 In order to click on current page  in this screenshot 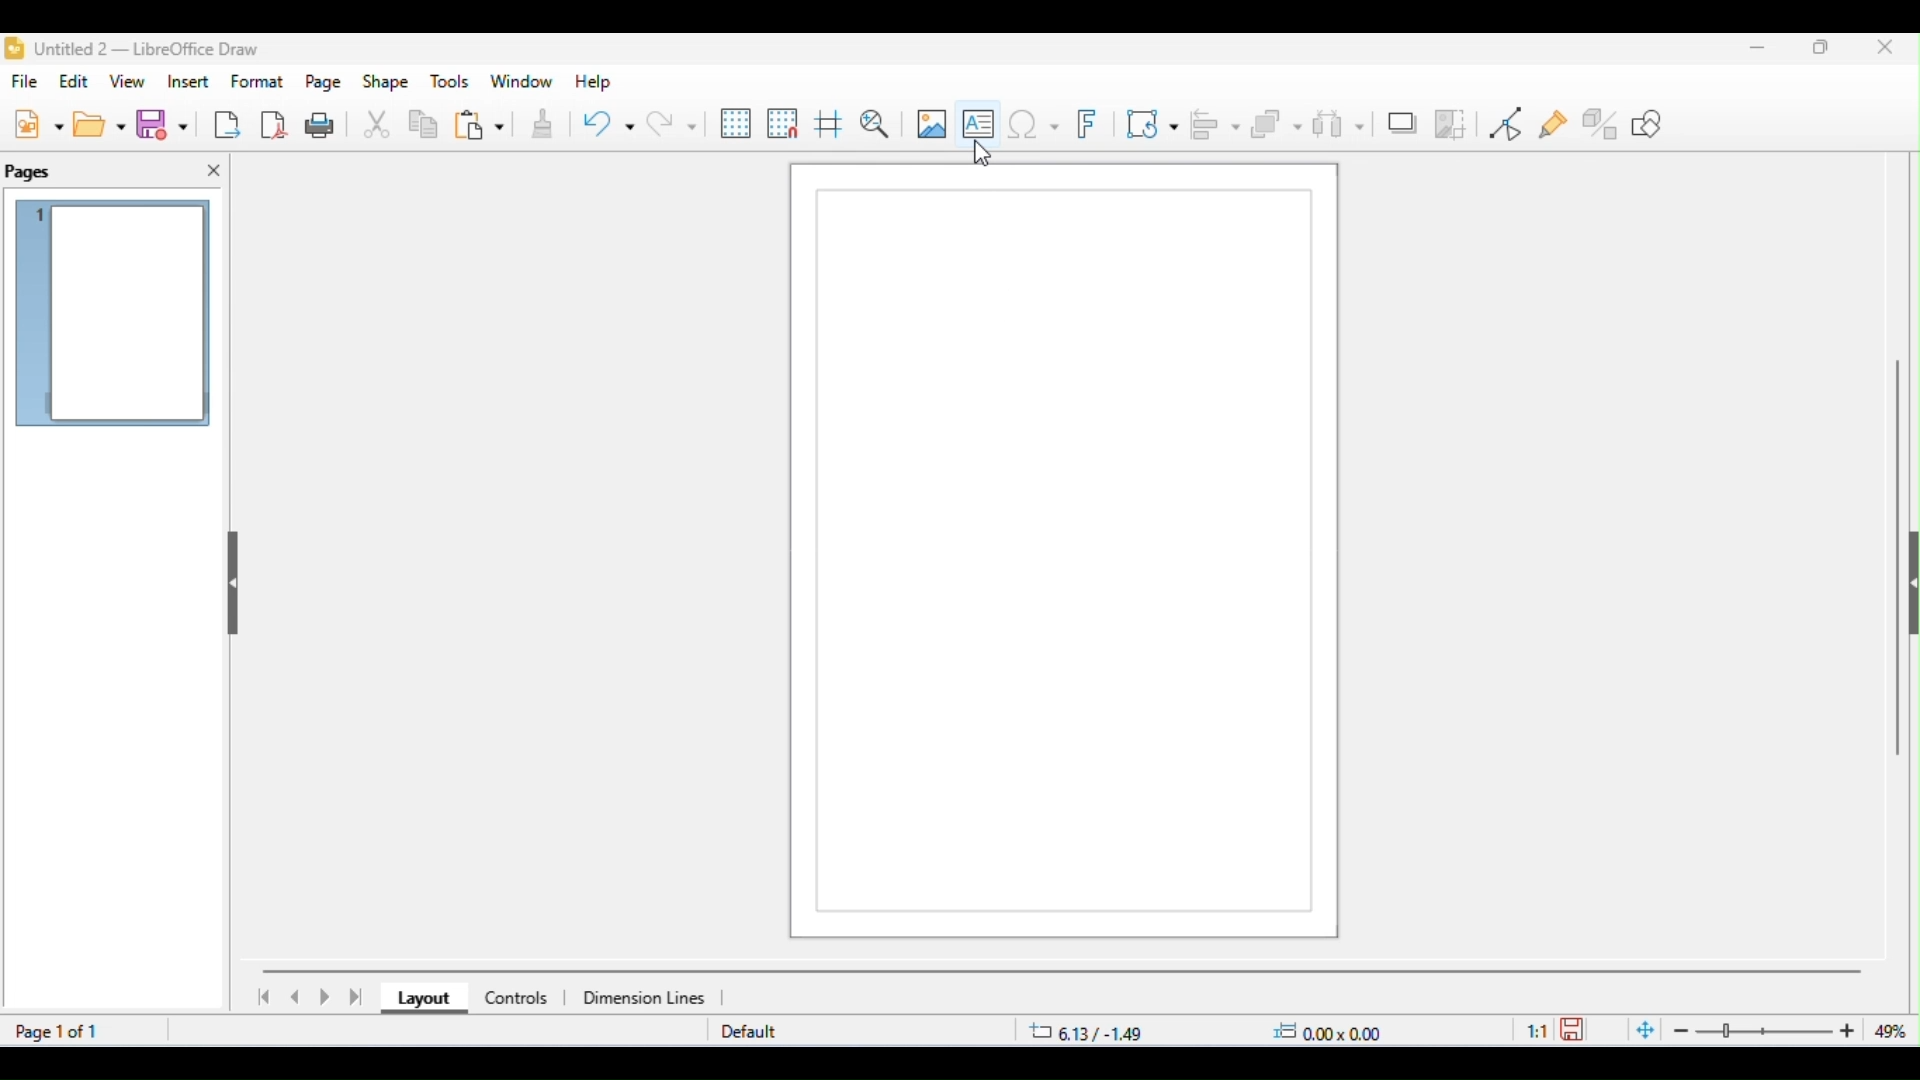, I will do `click(115, 316)`.